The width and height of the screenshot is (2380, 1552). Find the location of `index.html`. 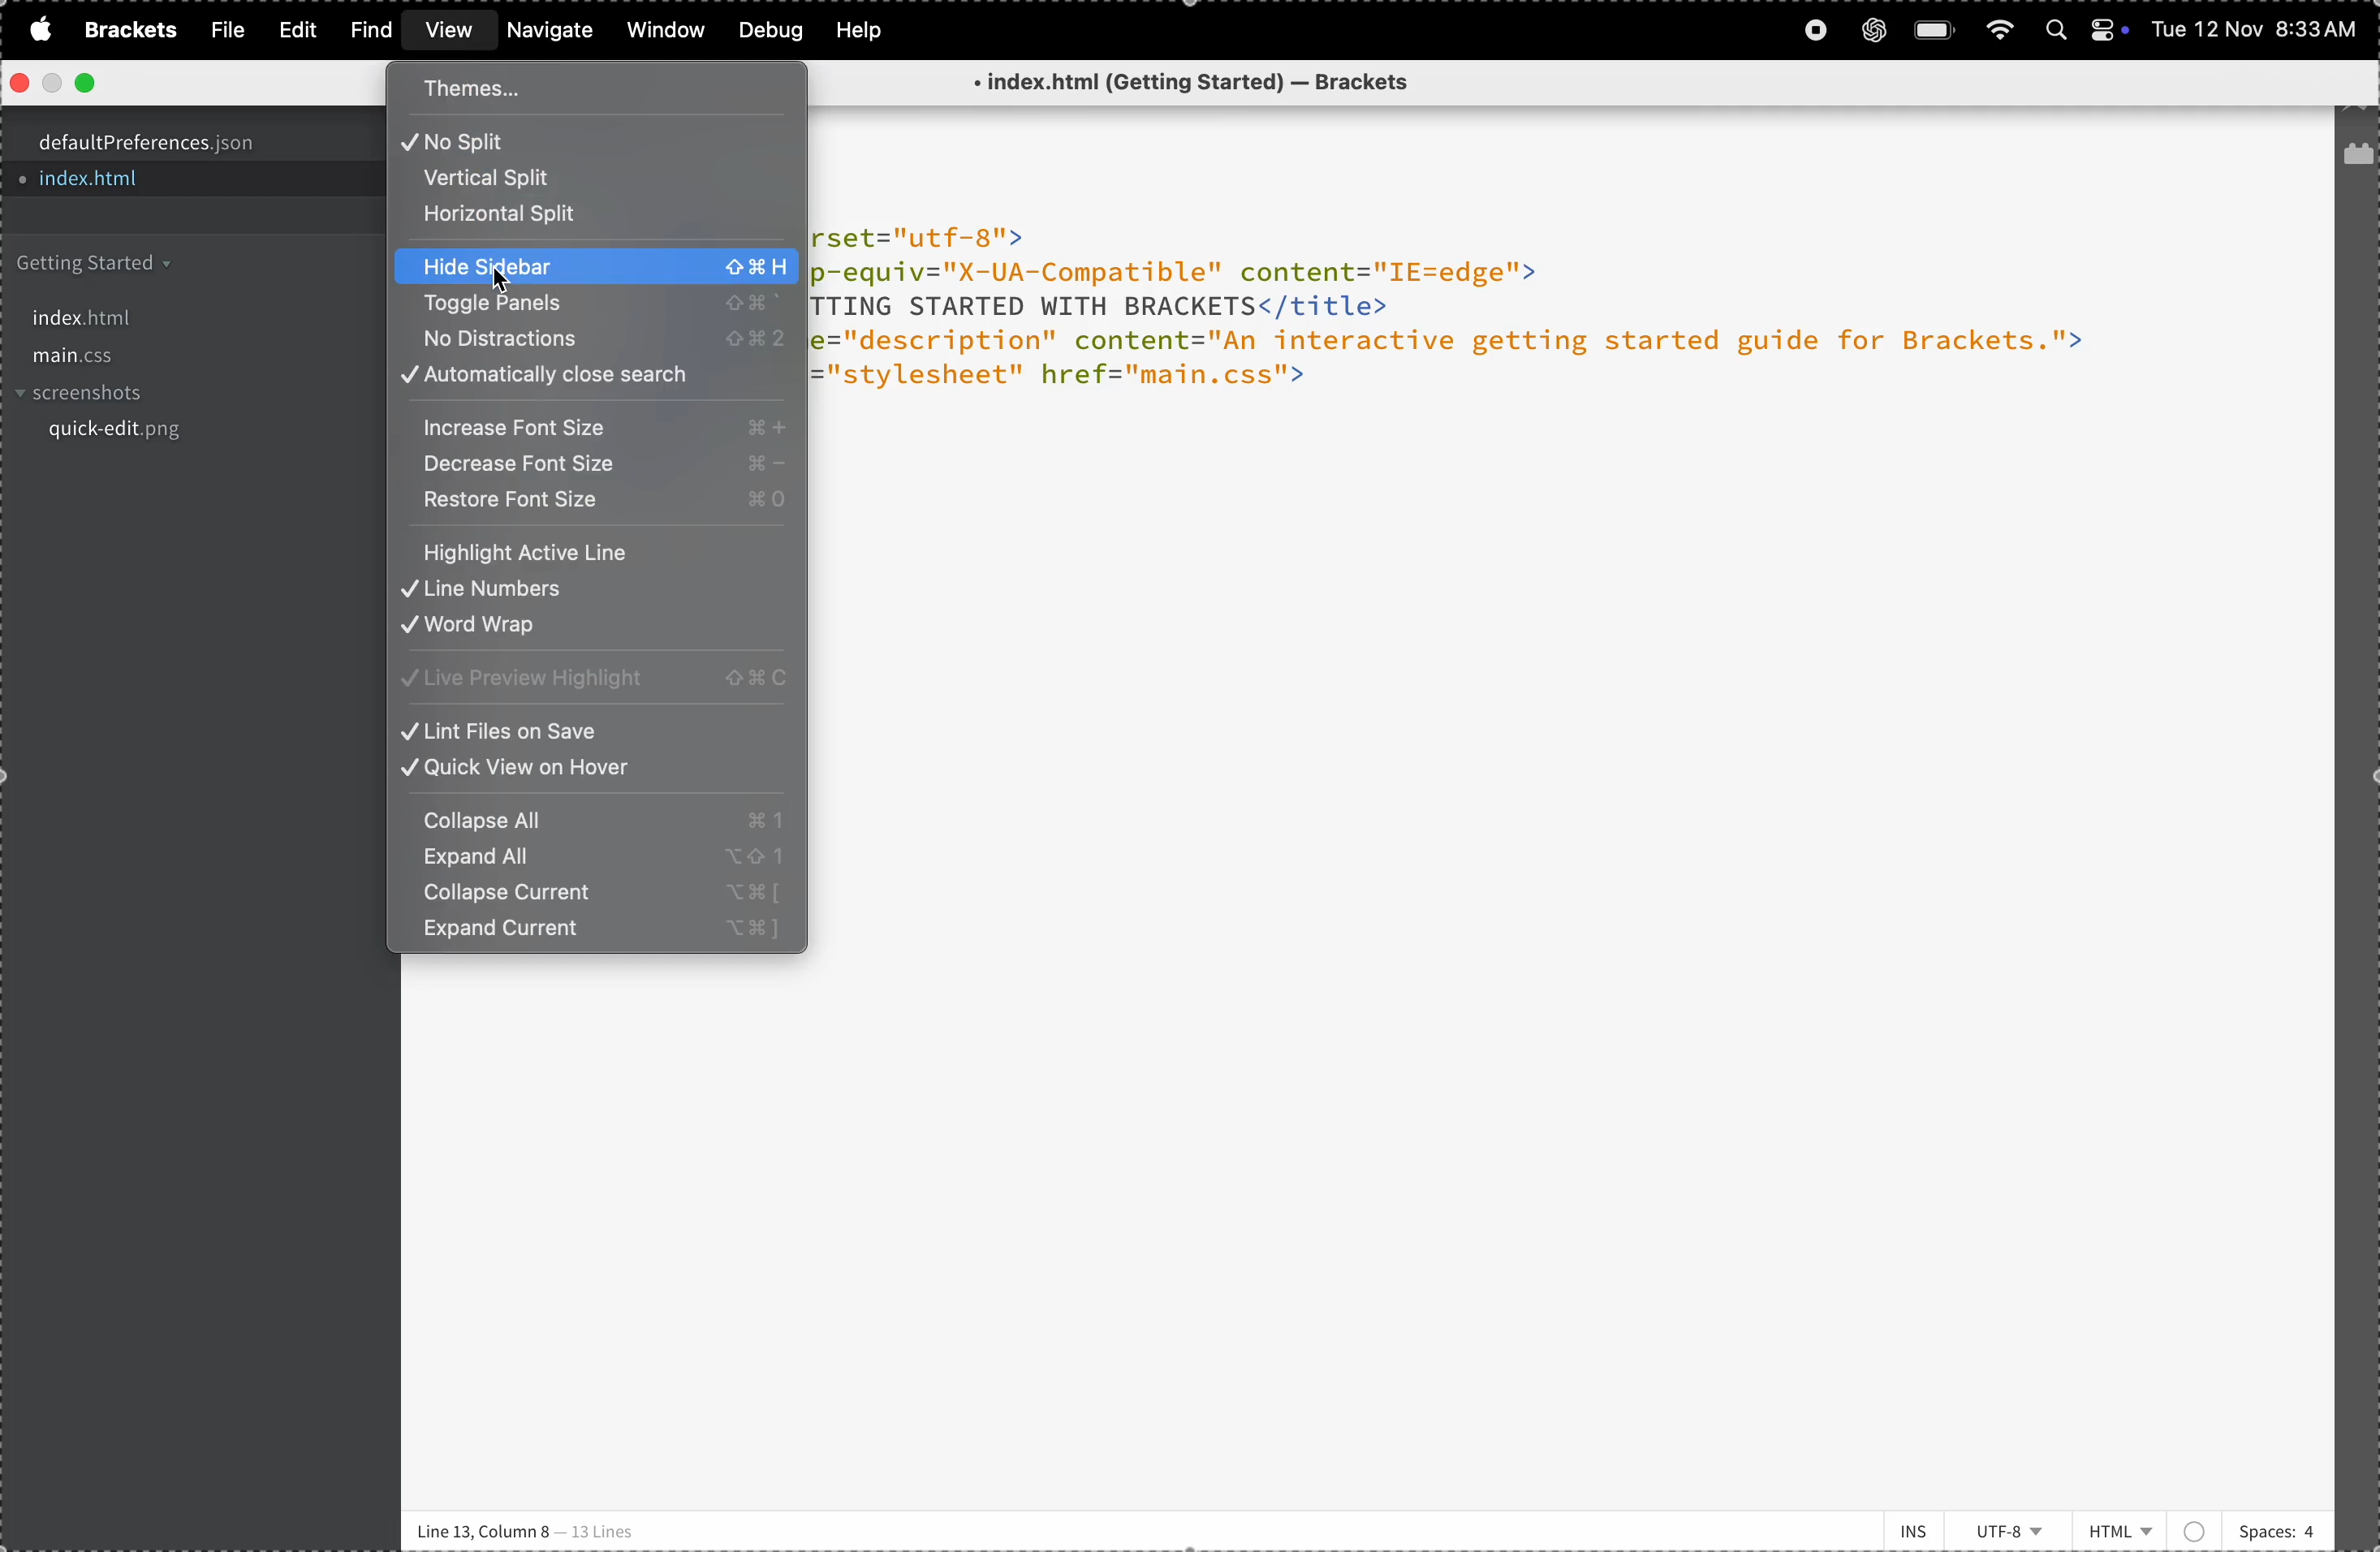

index.html is located at coordinates (157, 313).